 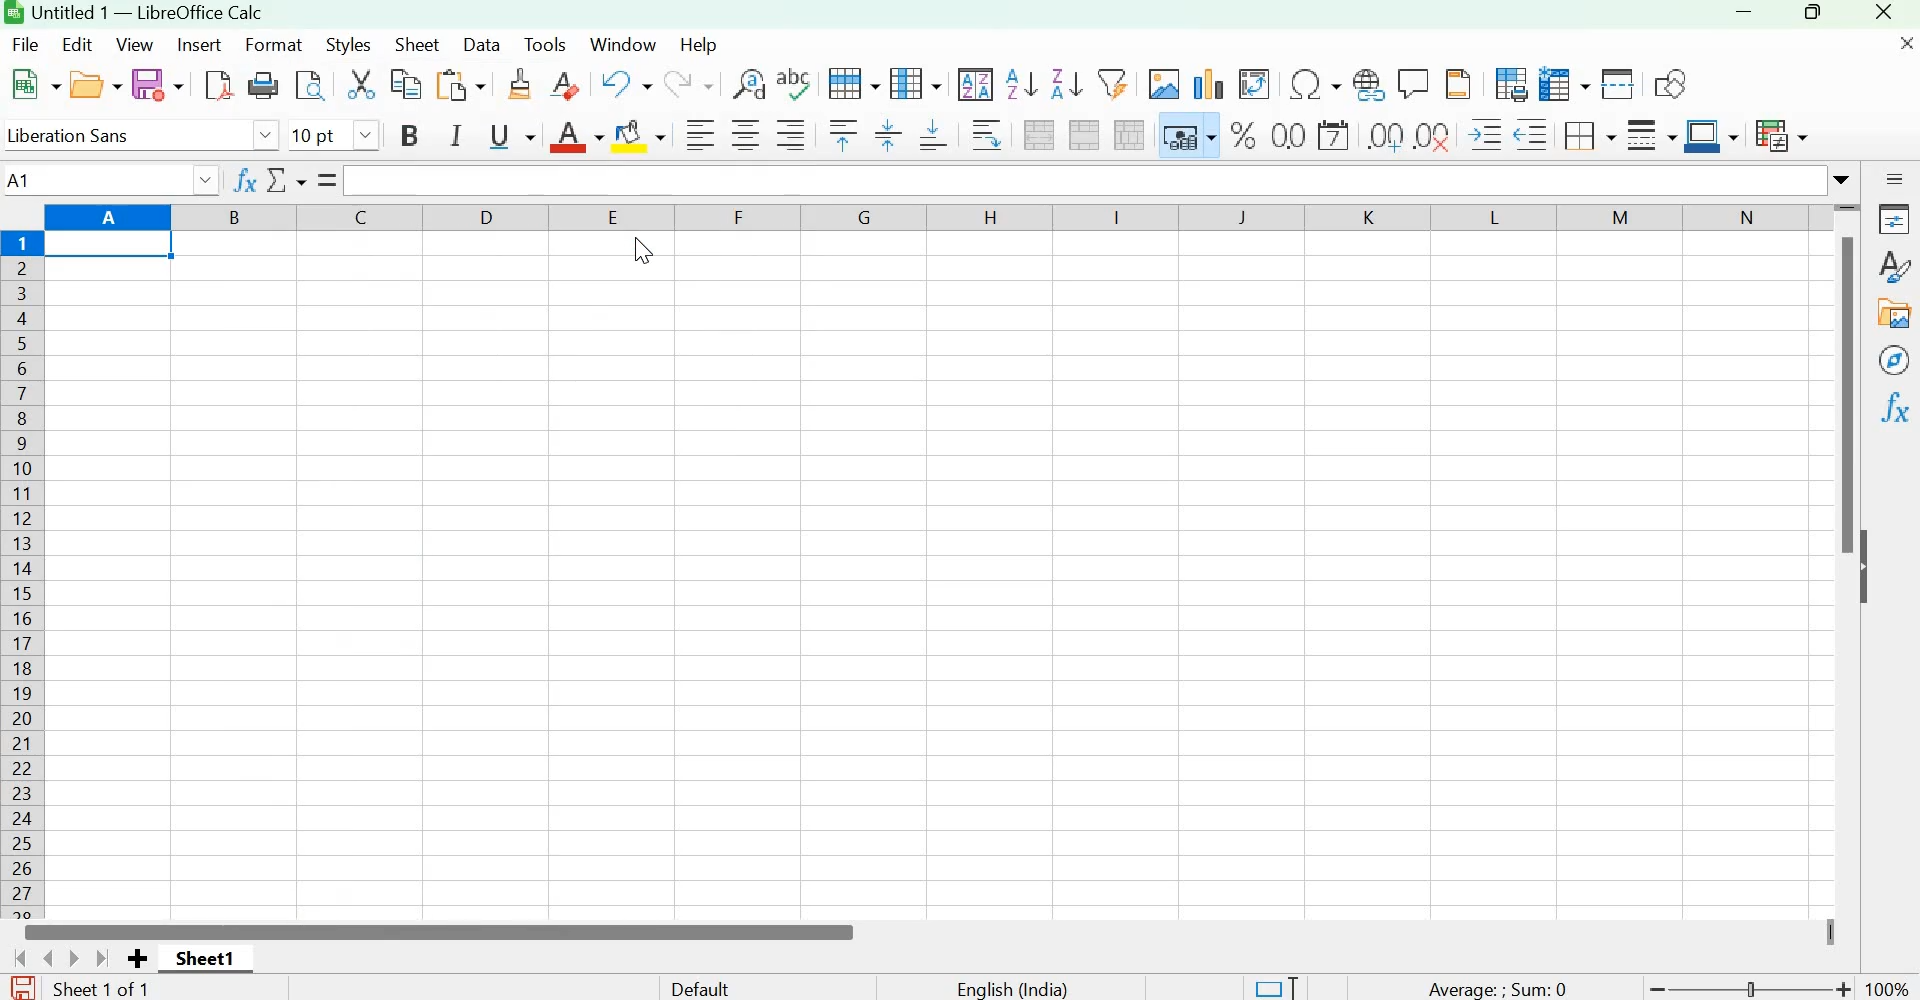 What do you see at coordinates (747, 84) in the screenshot?
I see `Find and replace` at bounding box center [747, 84].